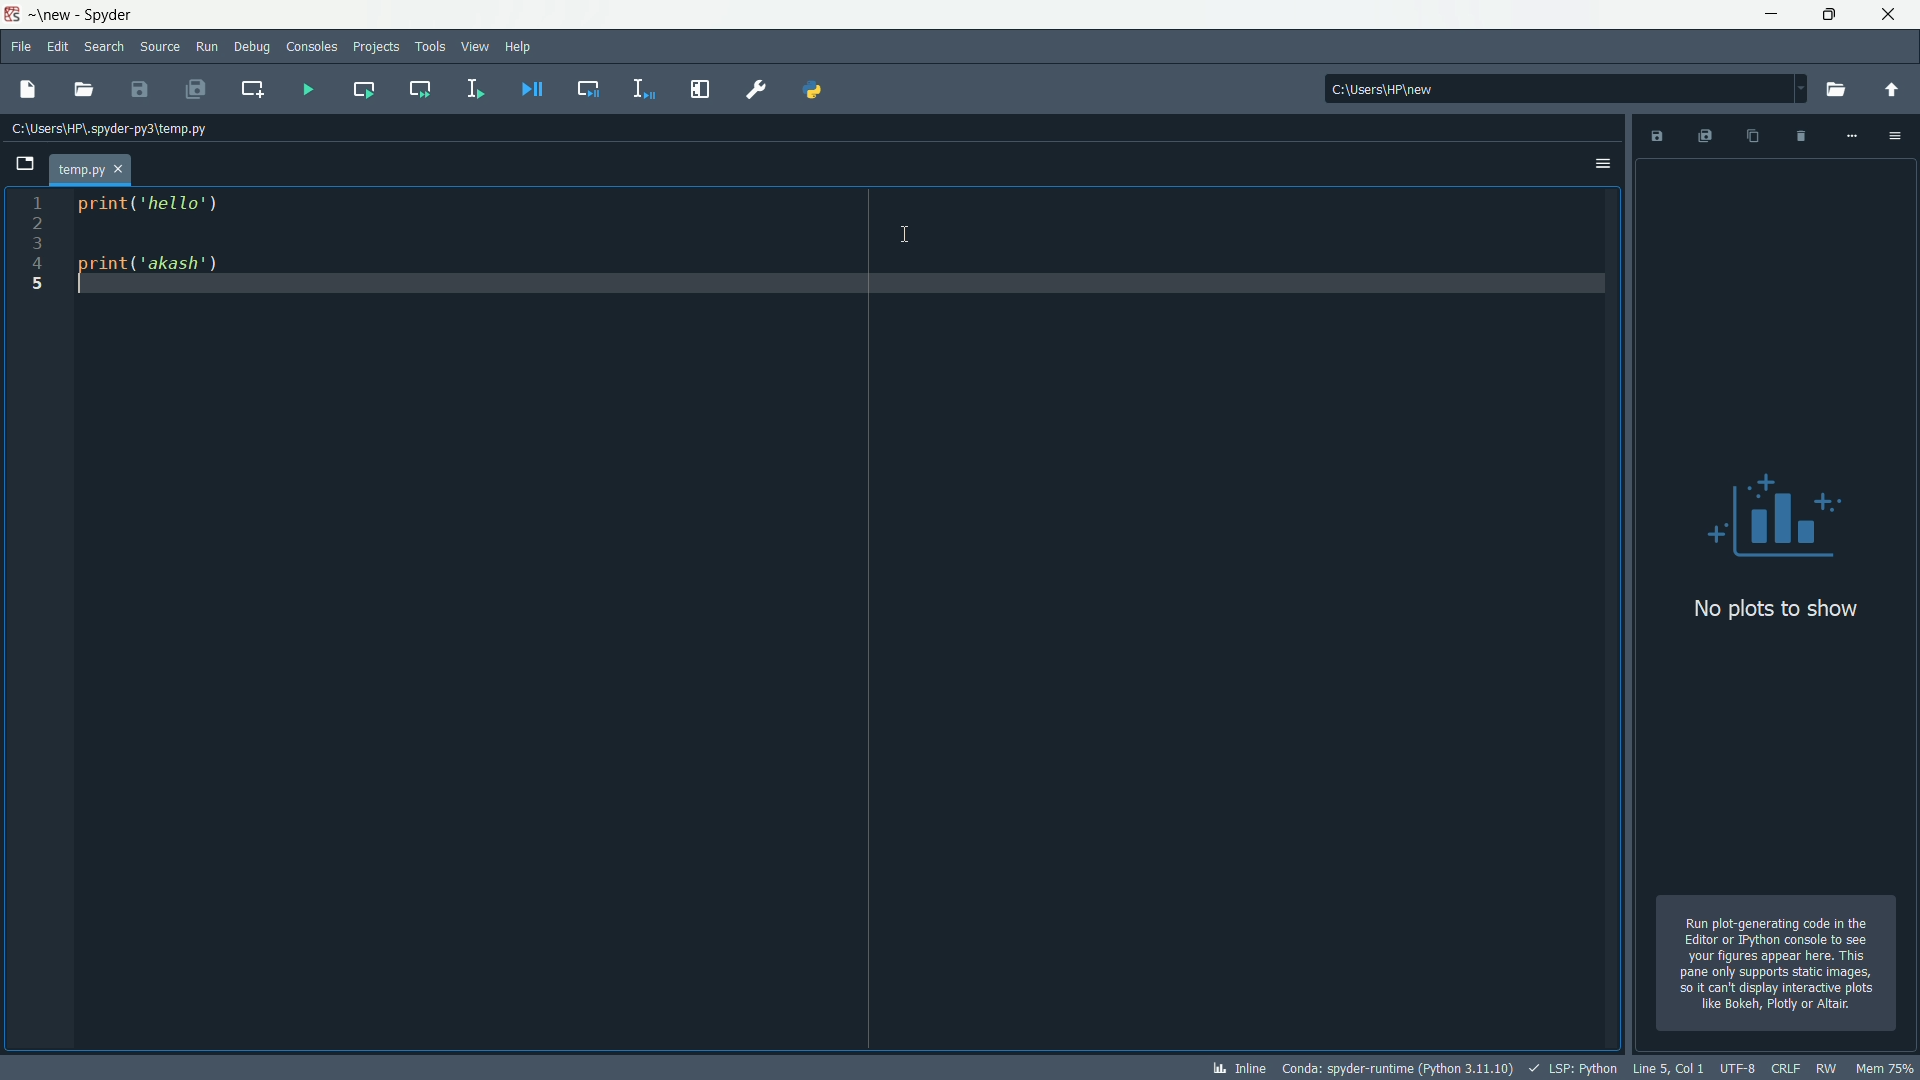  I want to click on file menu, so click(20, 46).